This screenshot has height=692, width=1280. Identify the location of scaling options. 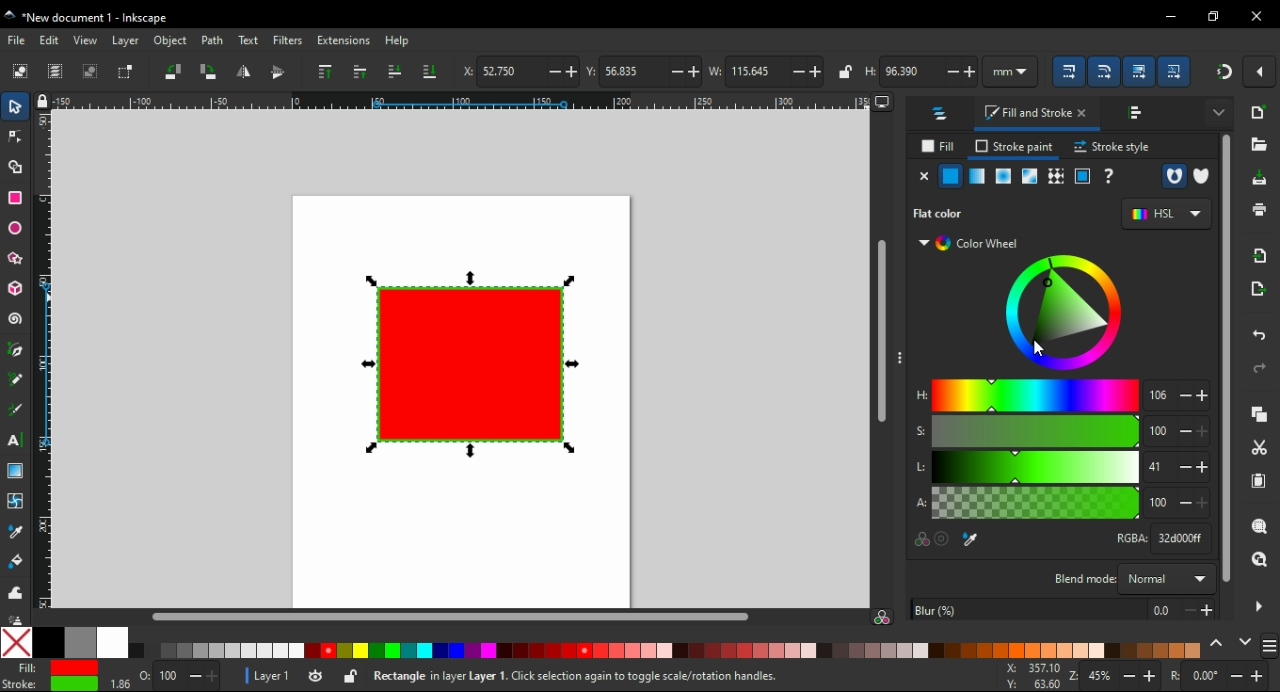
(1138, 71).